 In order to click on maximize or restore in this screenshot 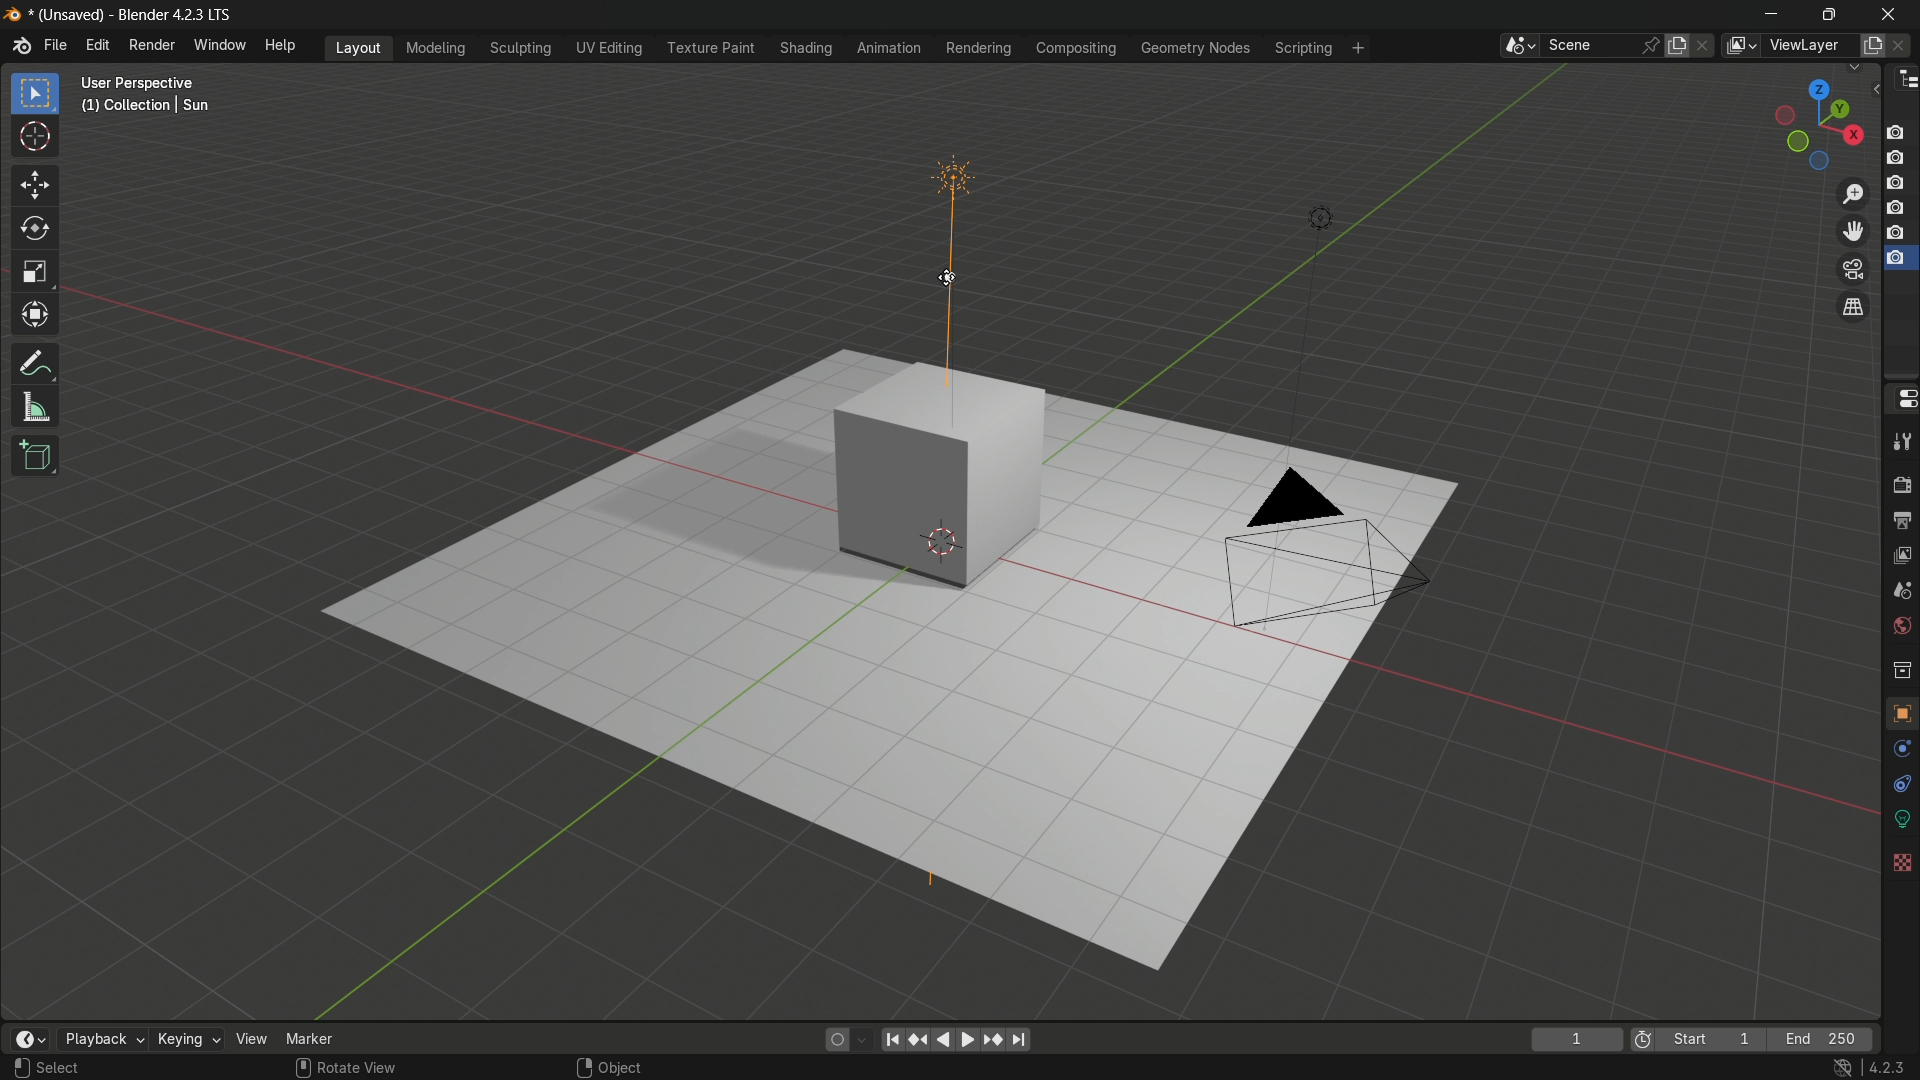, I will do `click(1827, 13)`.